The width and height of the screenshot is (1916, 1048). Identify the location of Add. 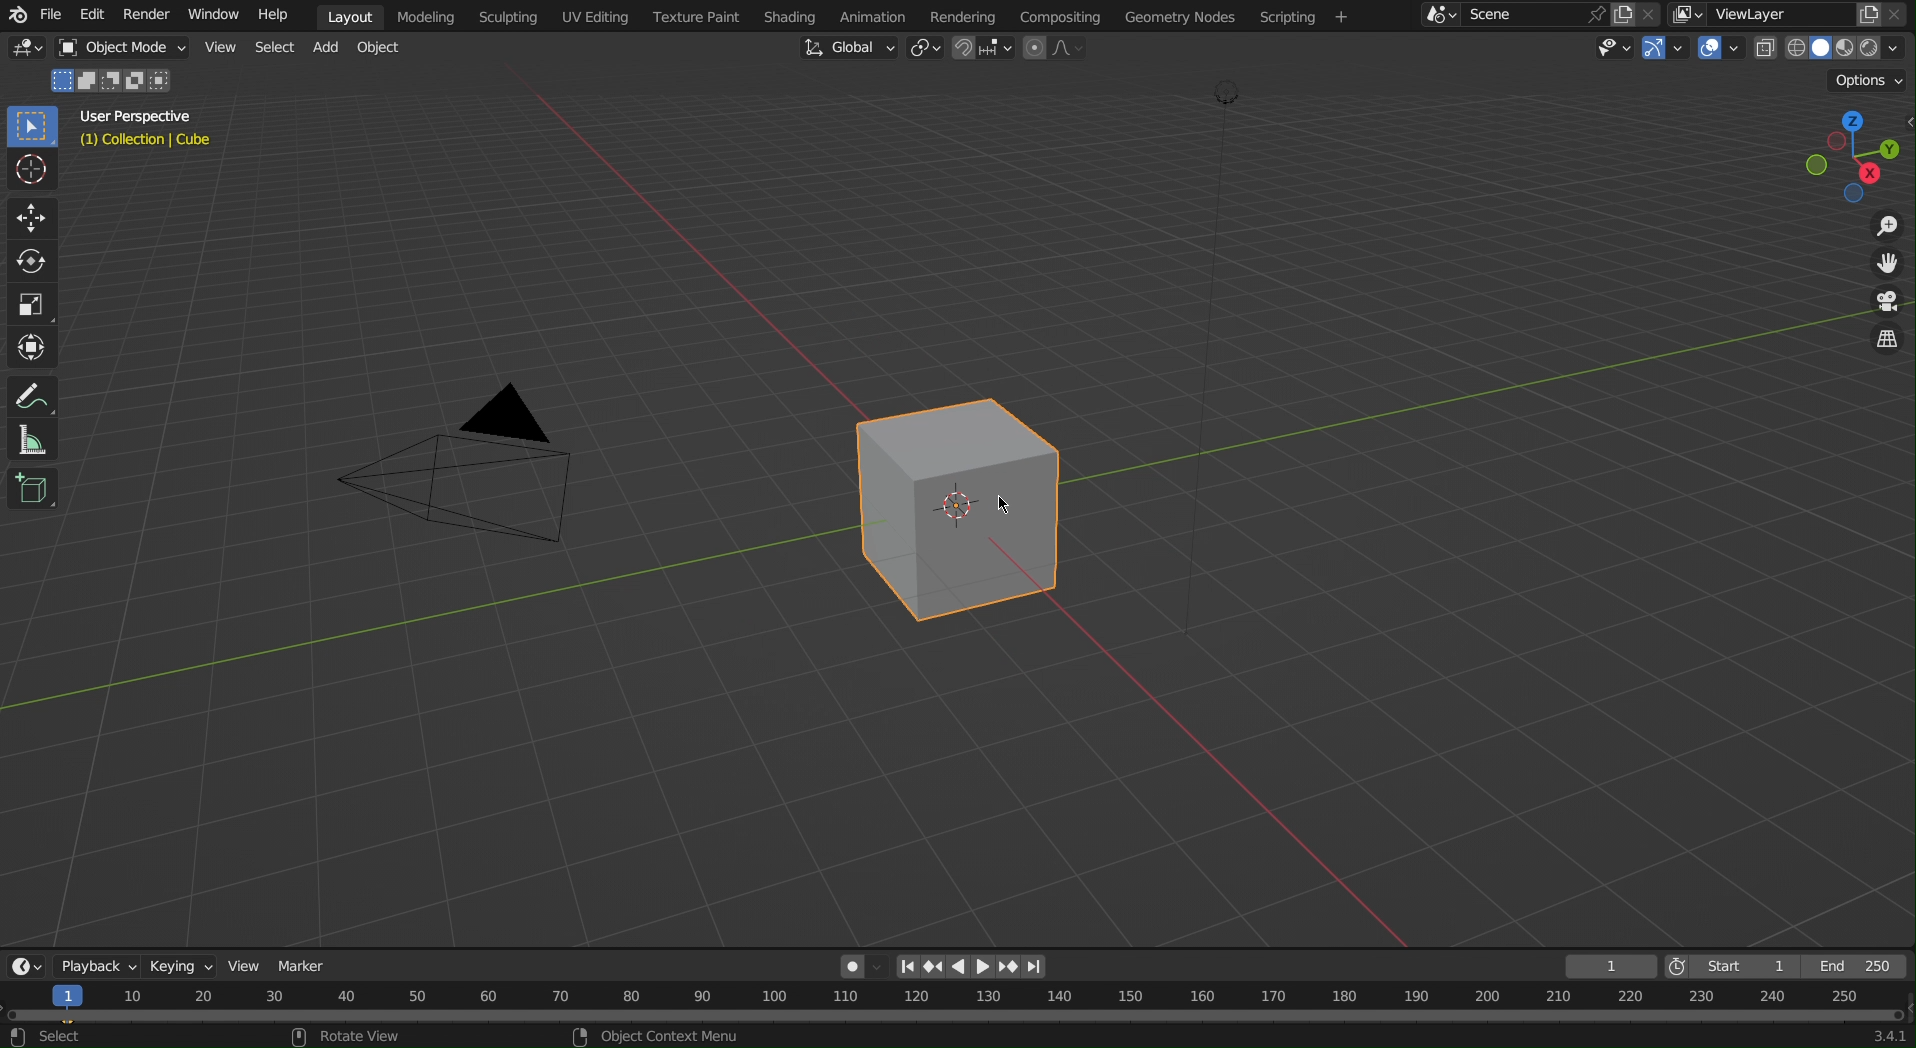
(326, 48).